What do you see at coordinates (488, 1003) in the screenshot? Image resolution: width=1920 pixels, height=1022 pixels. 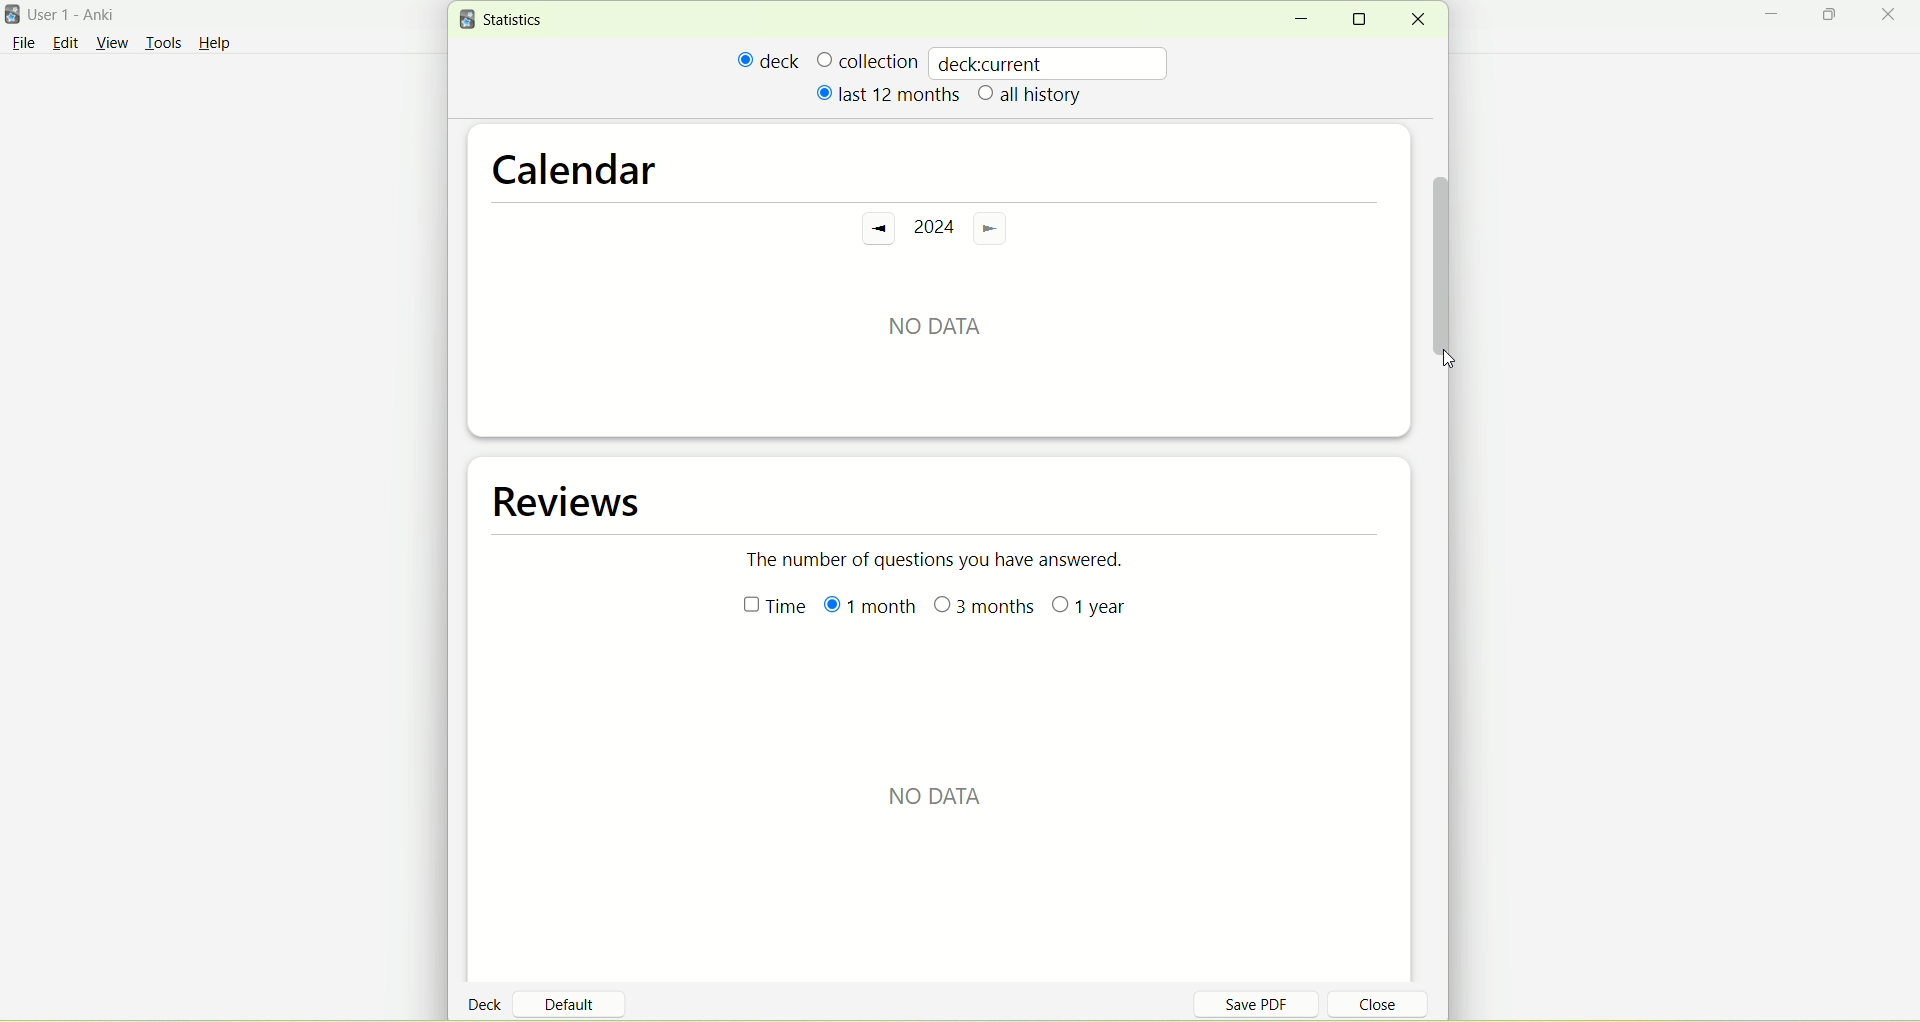 I see `deck` at bounding box center [488, 1003].